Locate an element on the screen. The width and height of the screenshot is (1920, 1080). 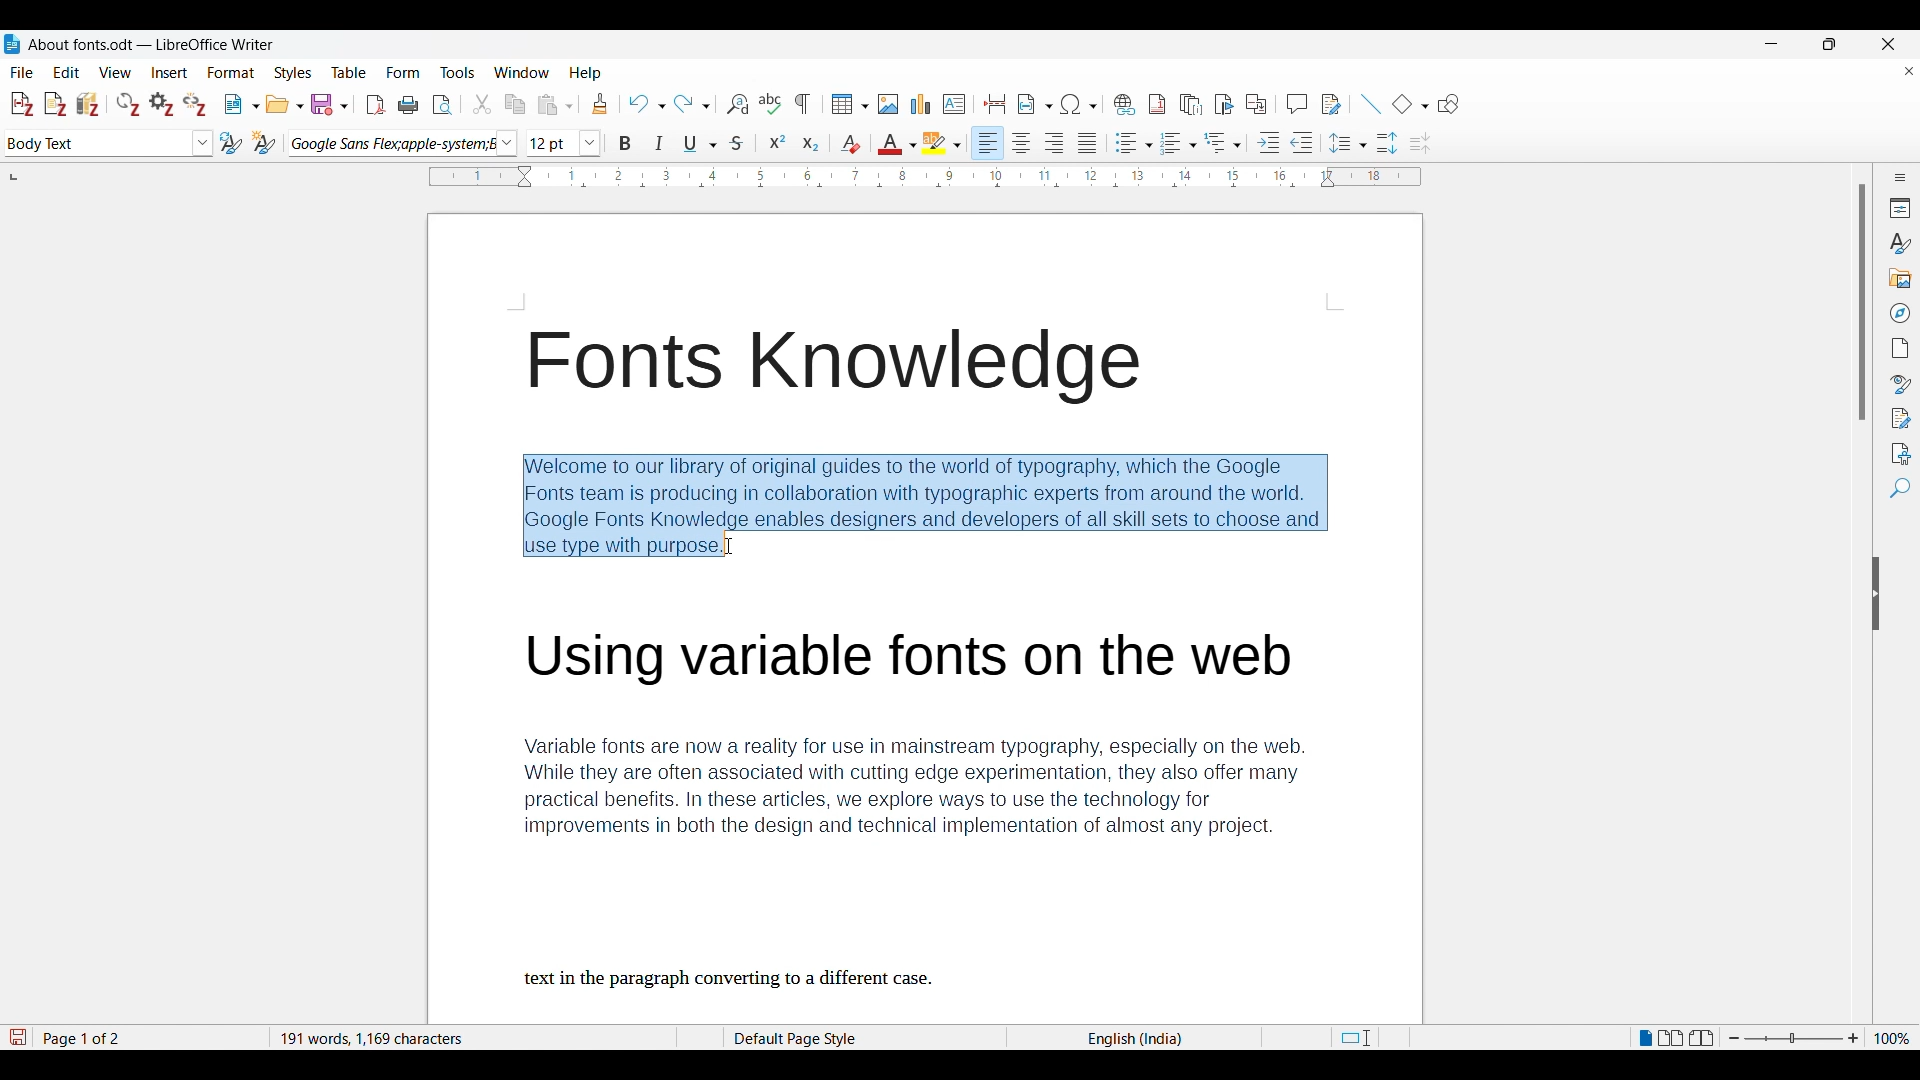
Open options is located at coordinates (284, 104).